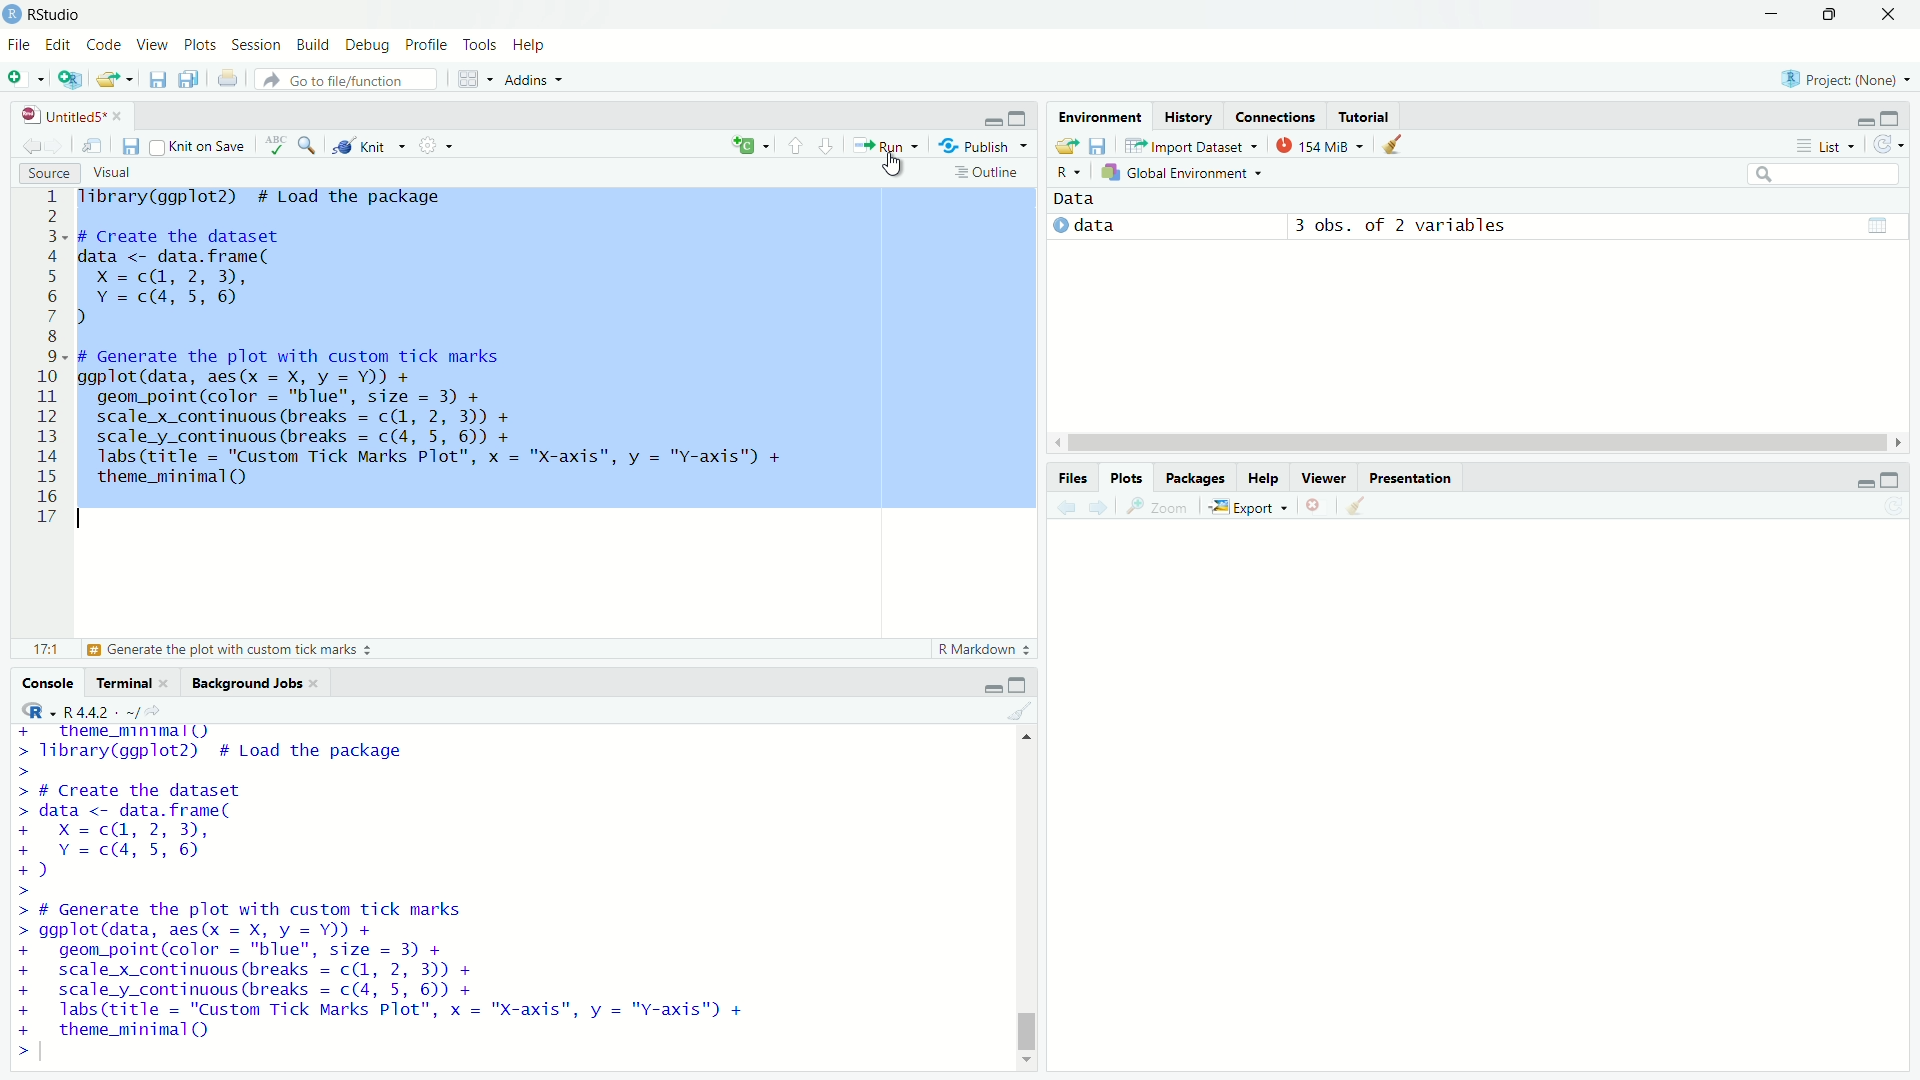 The height and width of the screenshot is (1080, 1920). I want to click on remove the current plot, so click(1316, 506).